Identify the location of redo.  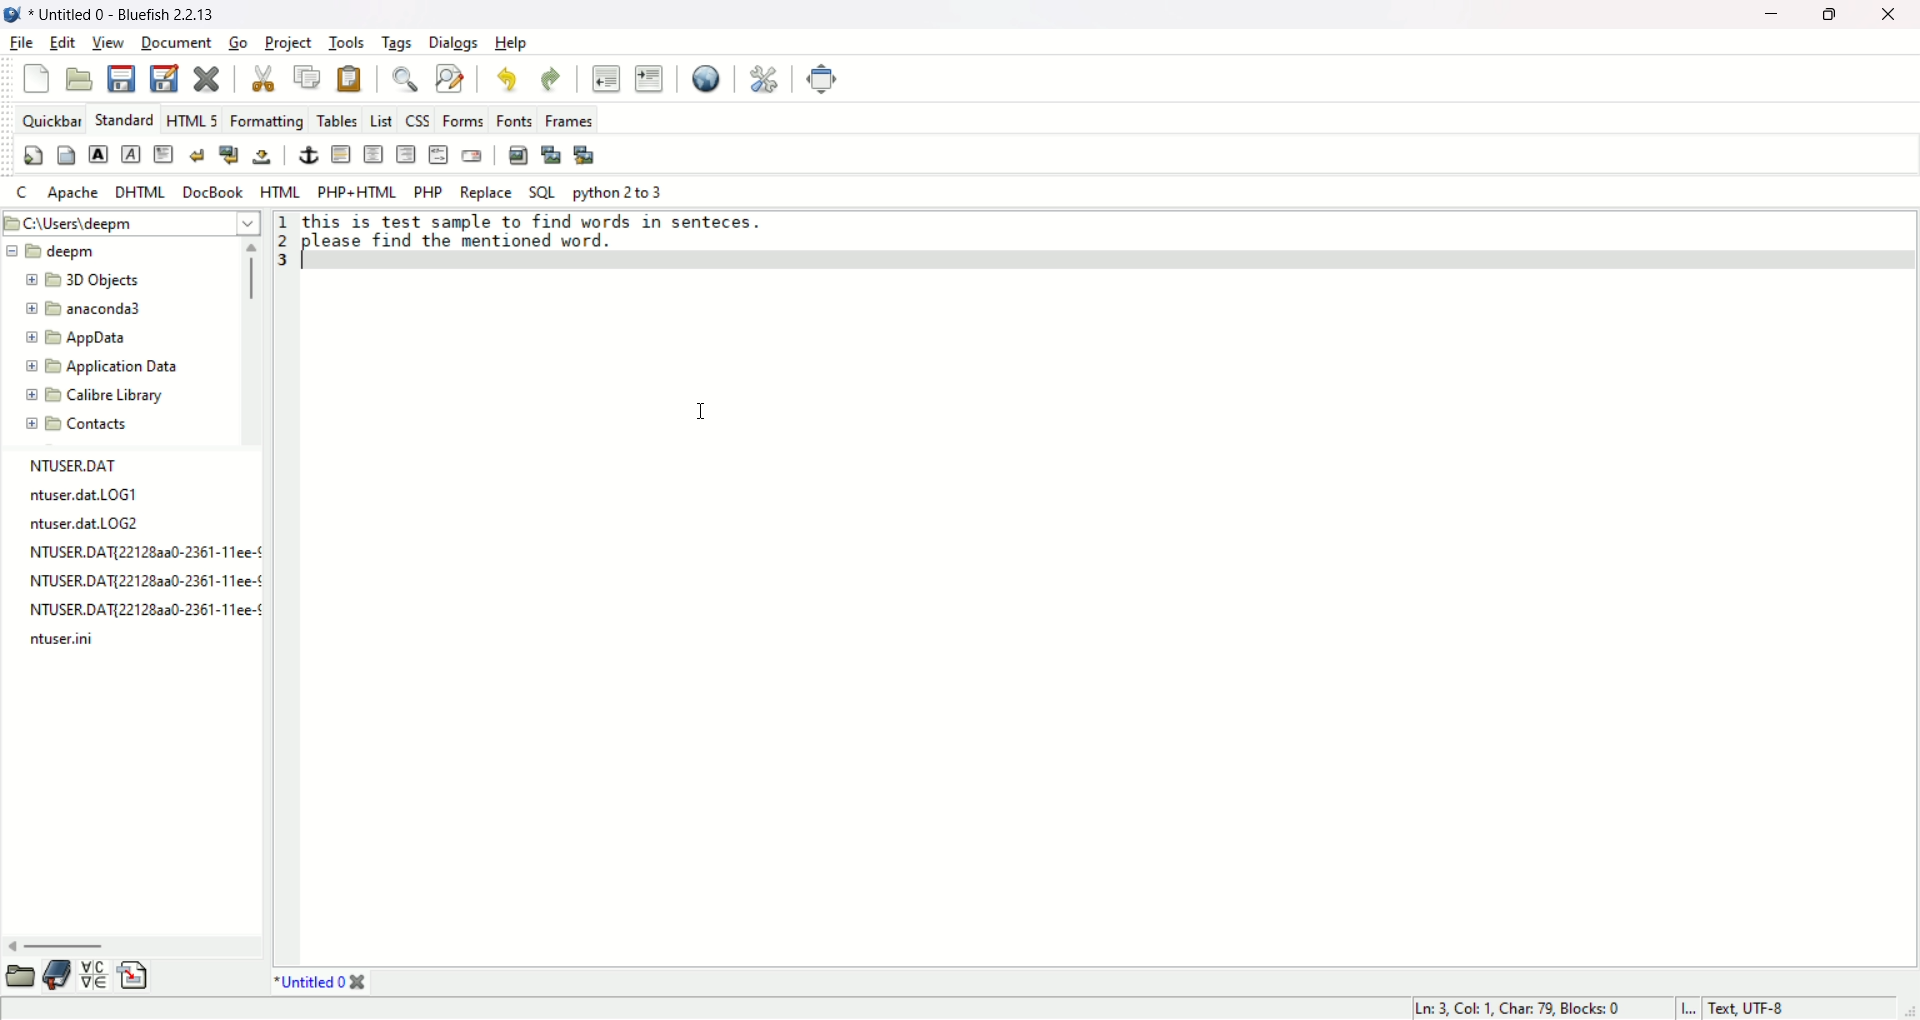
(548, 78).